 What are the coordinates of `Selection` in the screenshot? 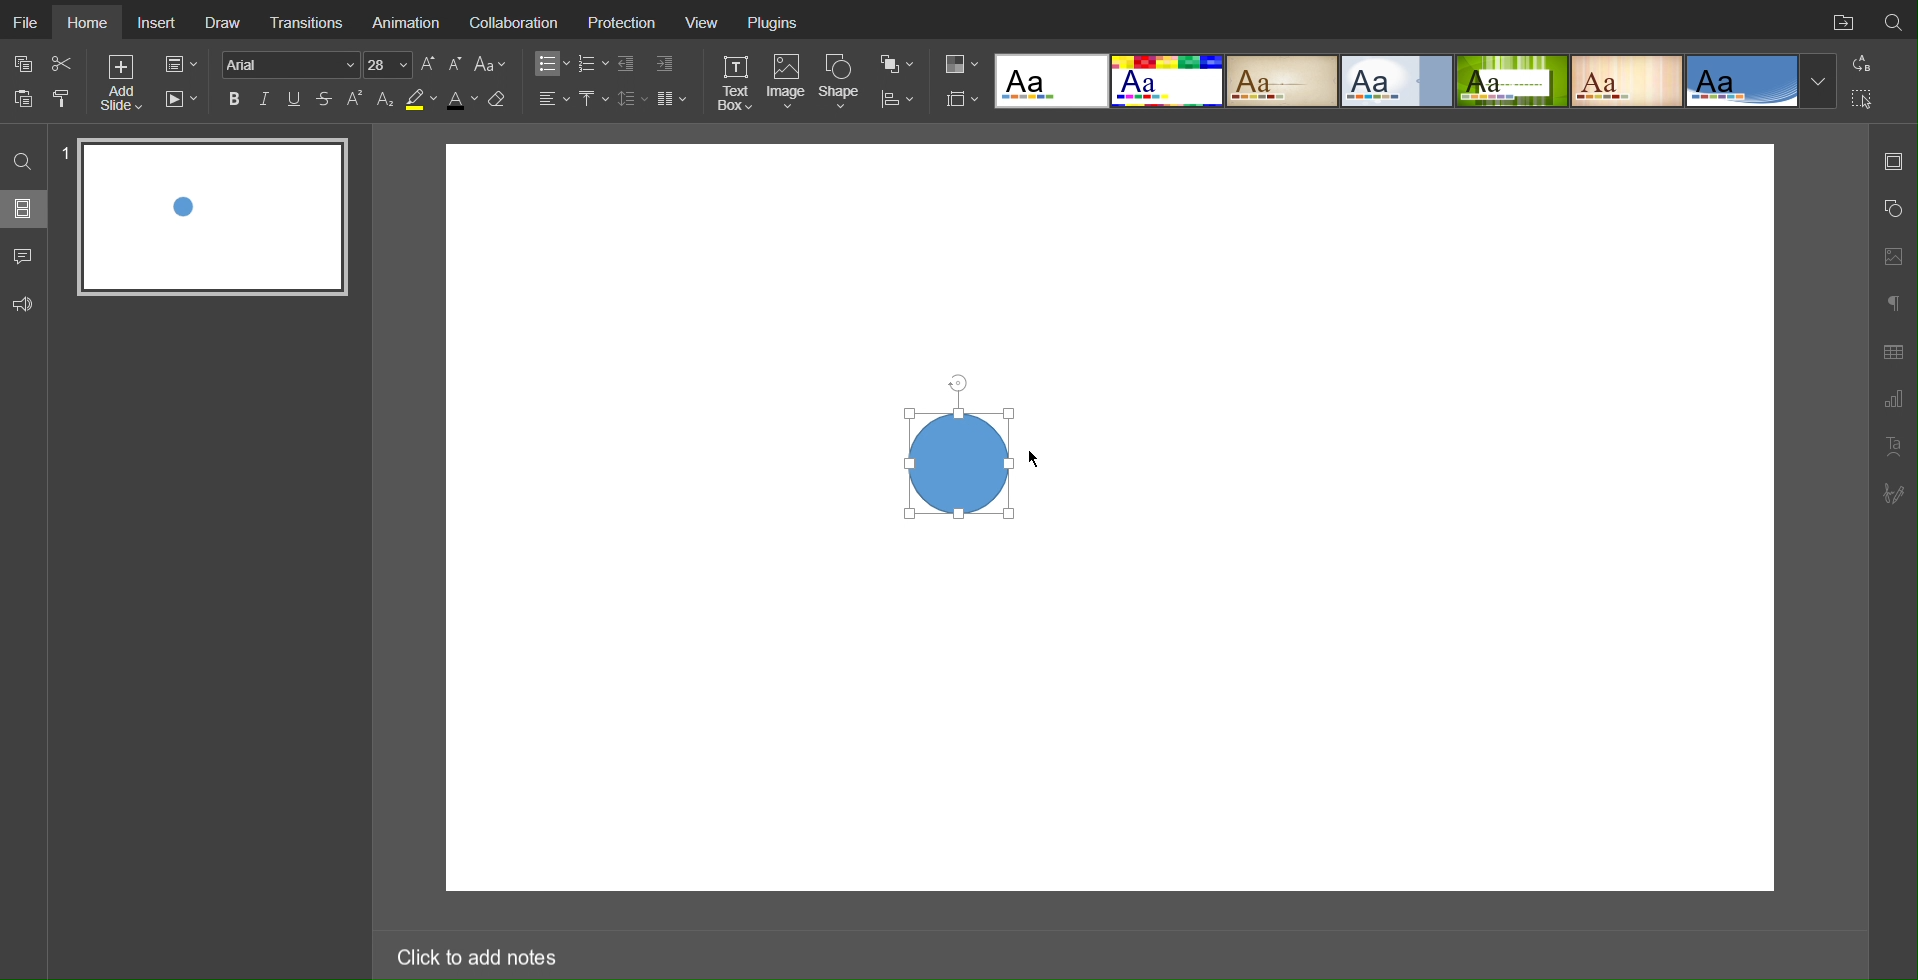 It's located at (1863, 98).